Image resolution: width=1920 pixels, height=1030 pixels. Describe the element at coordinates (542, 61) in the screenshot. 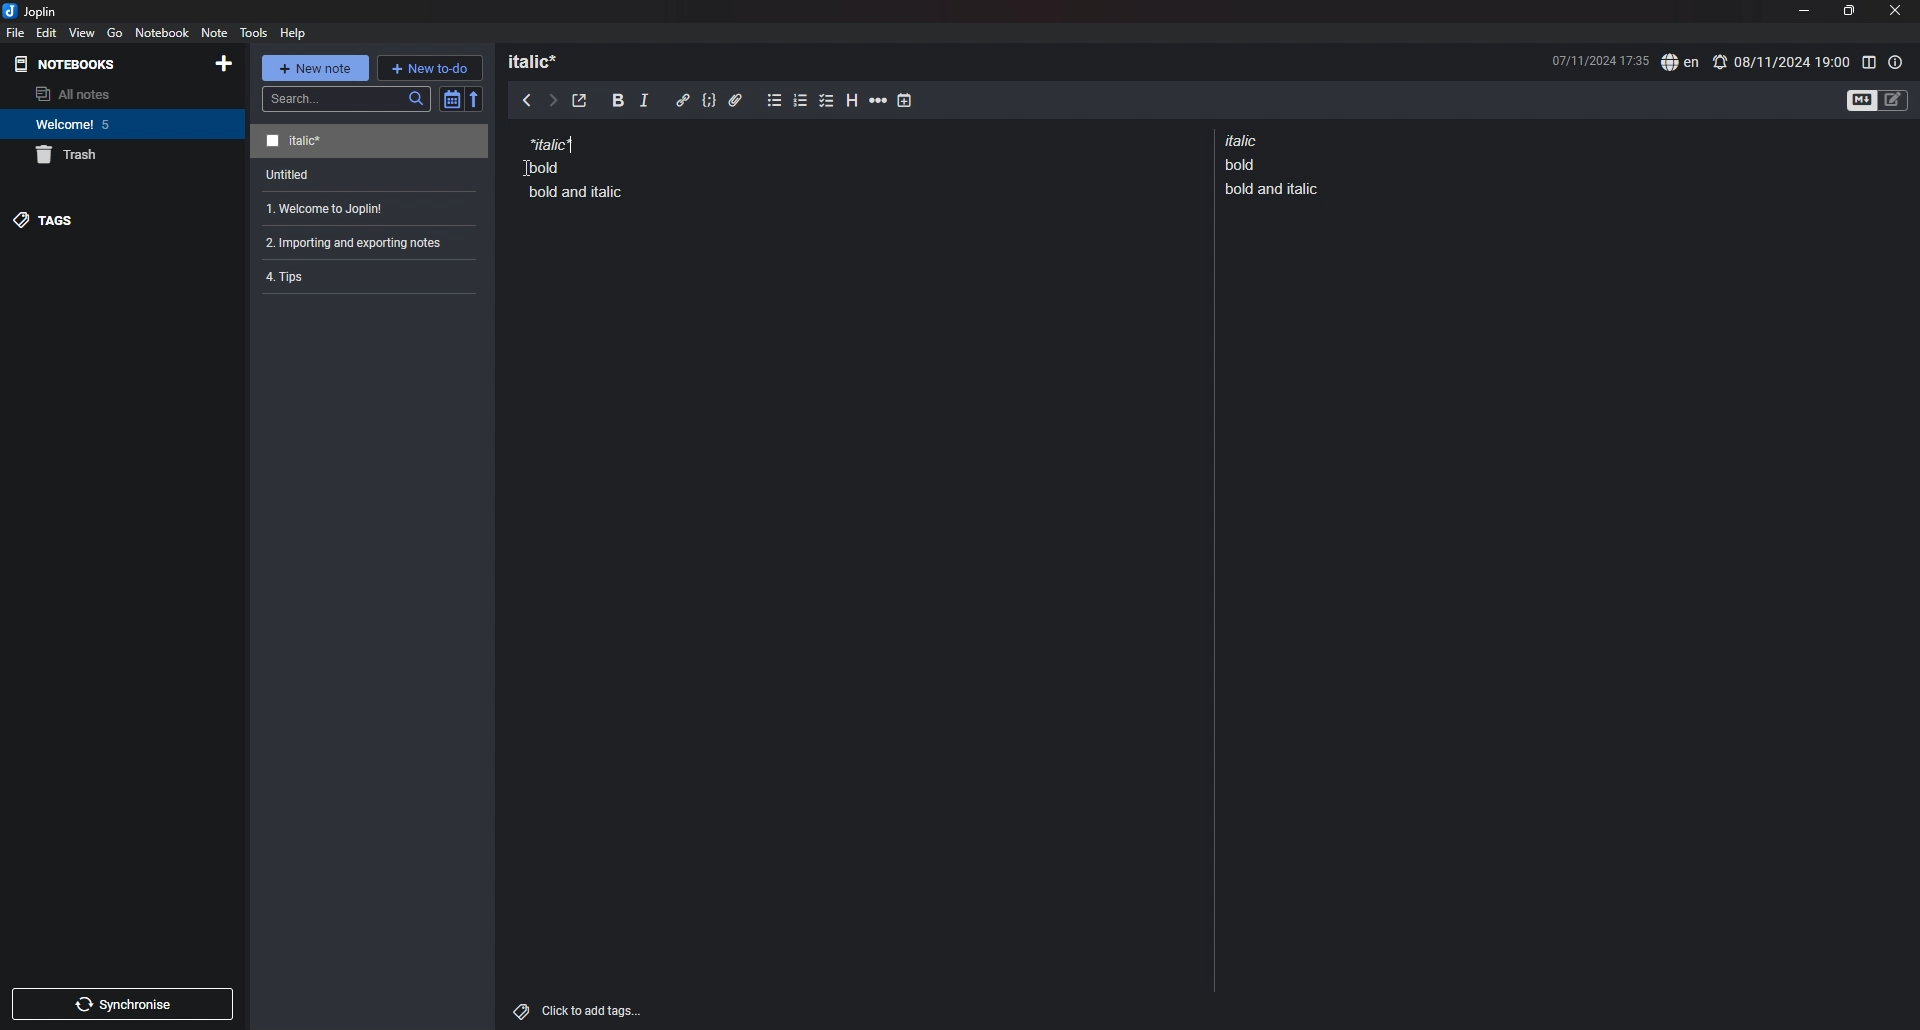

I see `heading` at that location.